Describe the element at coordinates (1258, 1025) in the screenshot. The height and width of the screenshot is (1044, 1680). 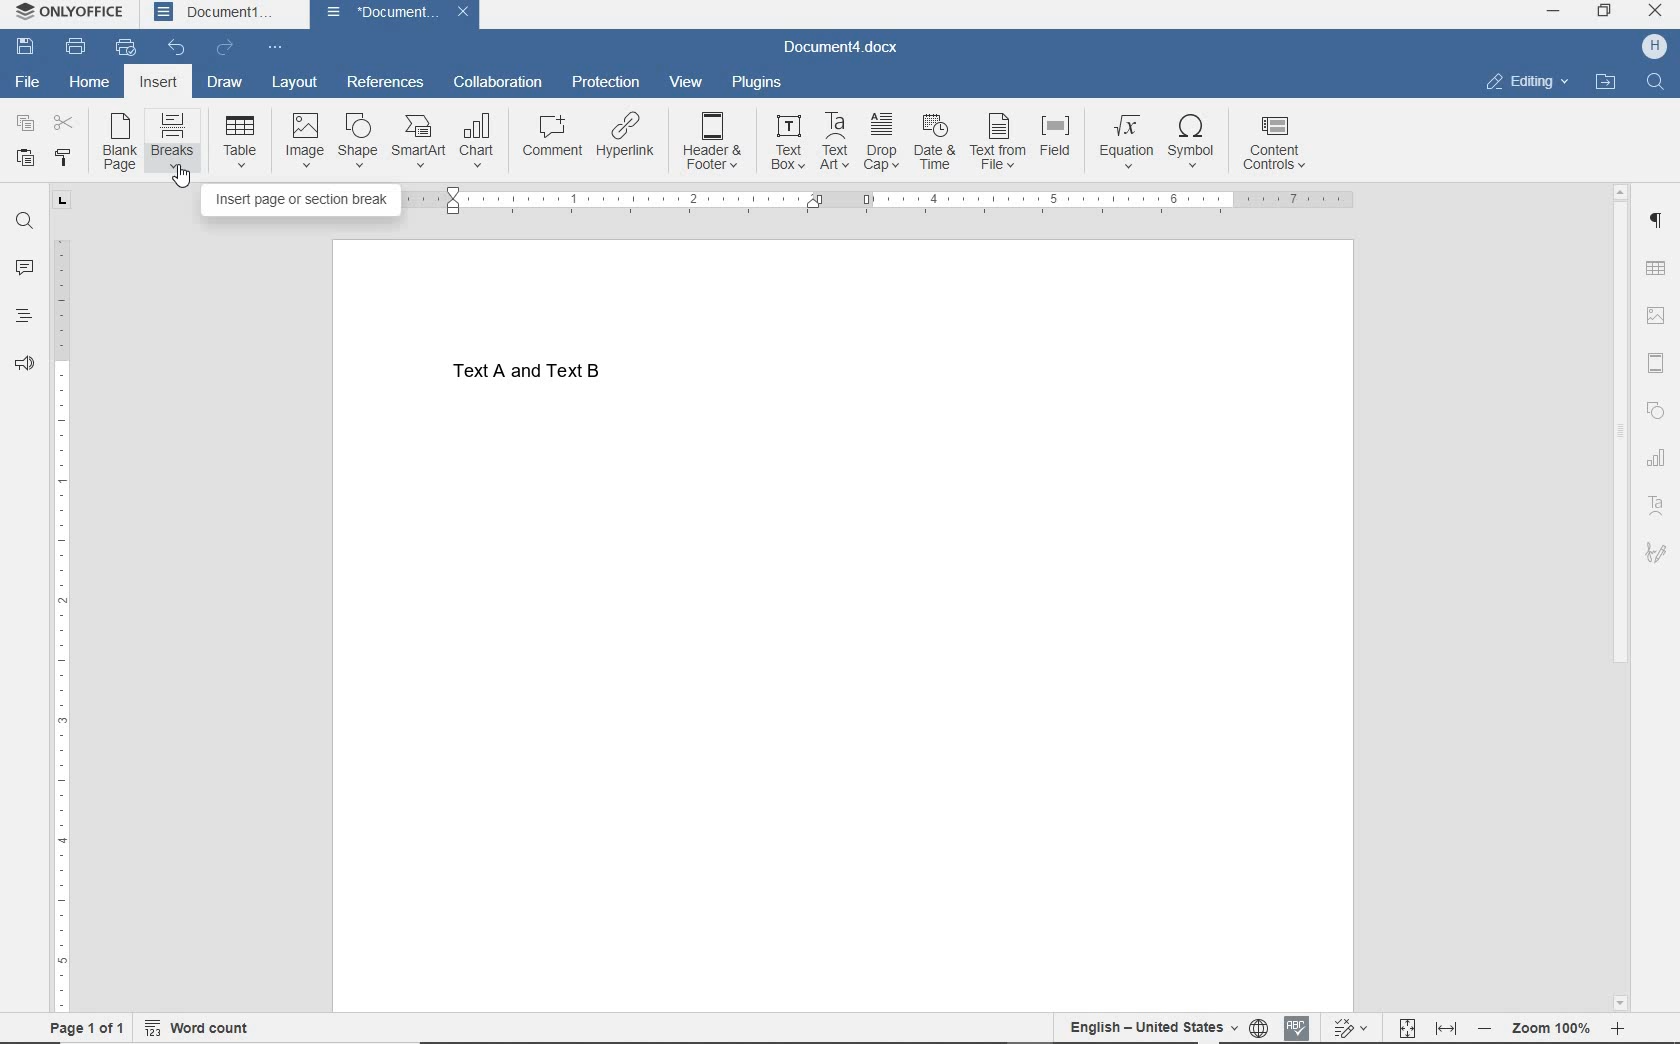
I see `SET DOCUMENT LANGUAGE` at that location.